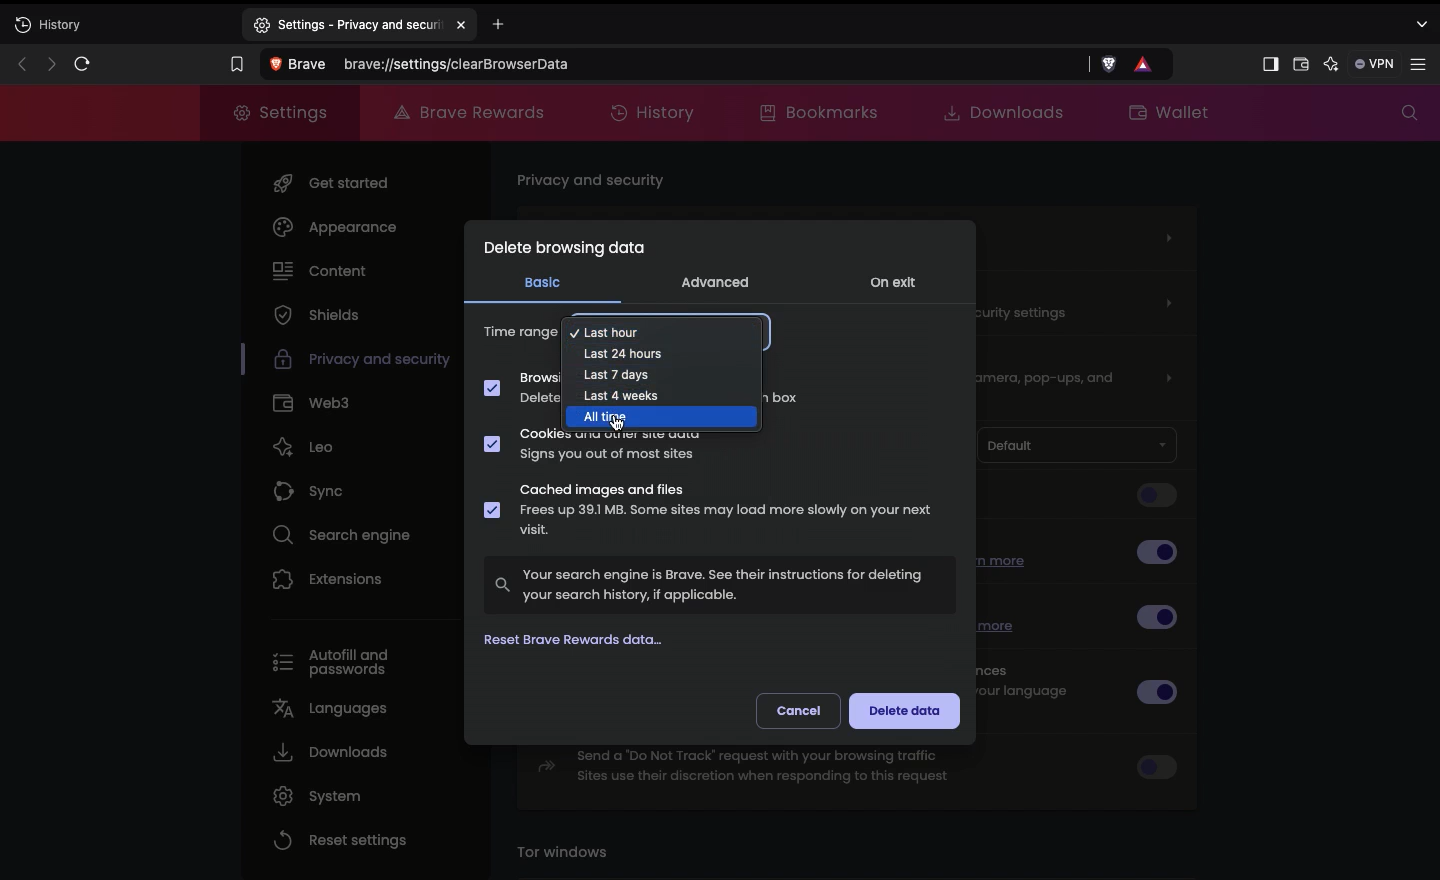 The image size is (1440, 880). What do you see at coordinates (1422, 64) in the screenshot?
I see `Settings` at bounding box center [1422, 64].